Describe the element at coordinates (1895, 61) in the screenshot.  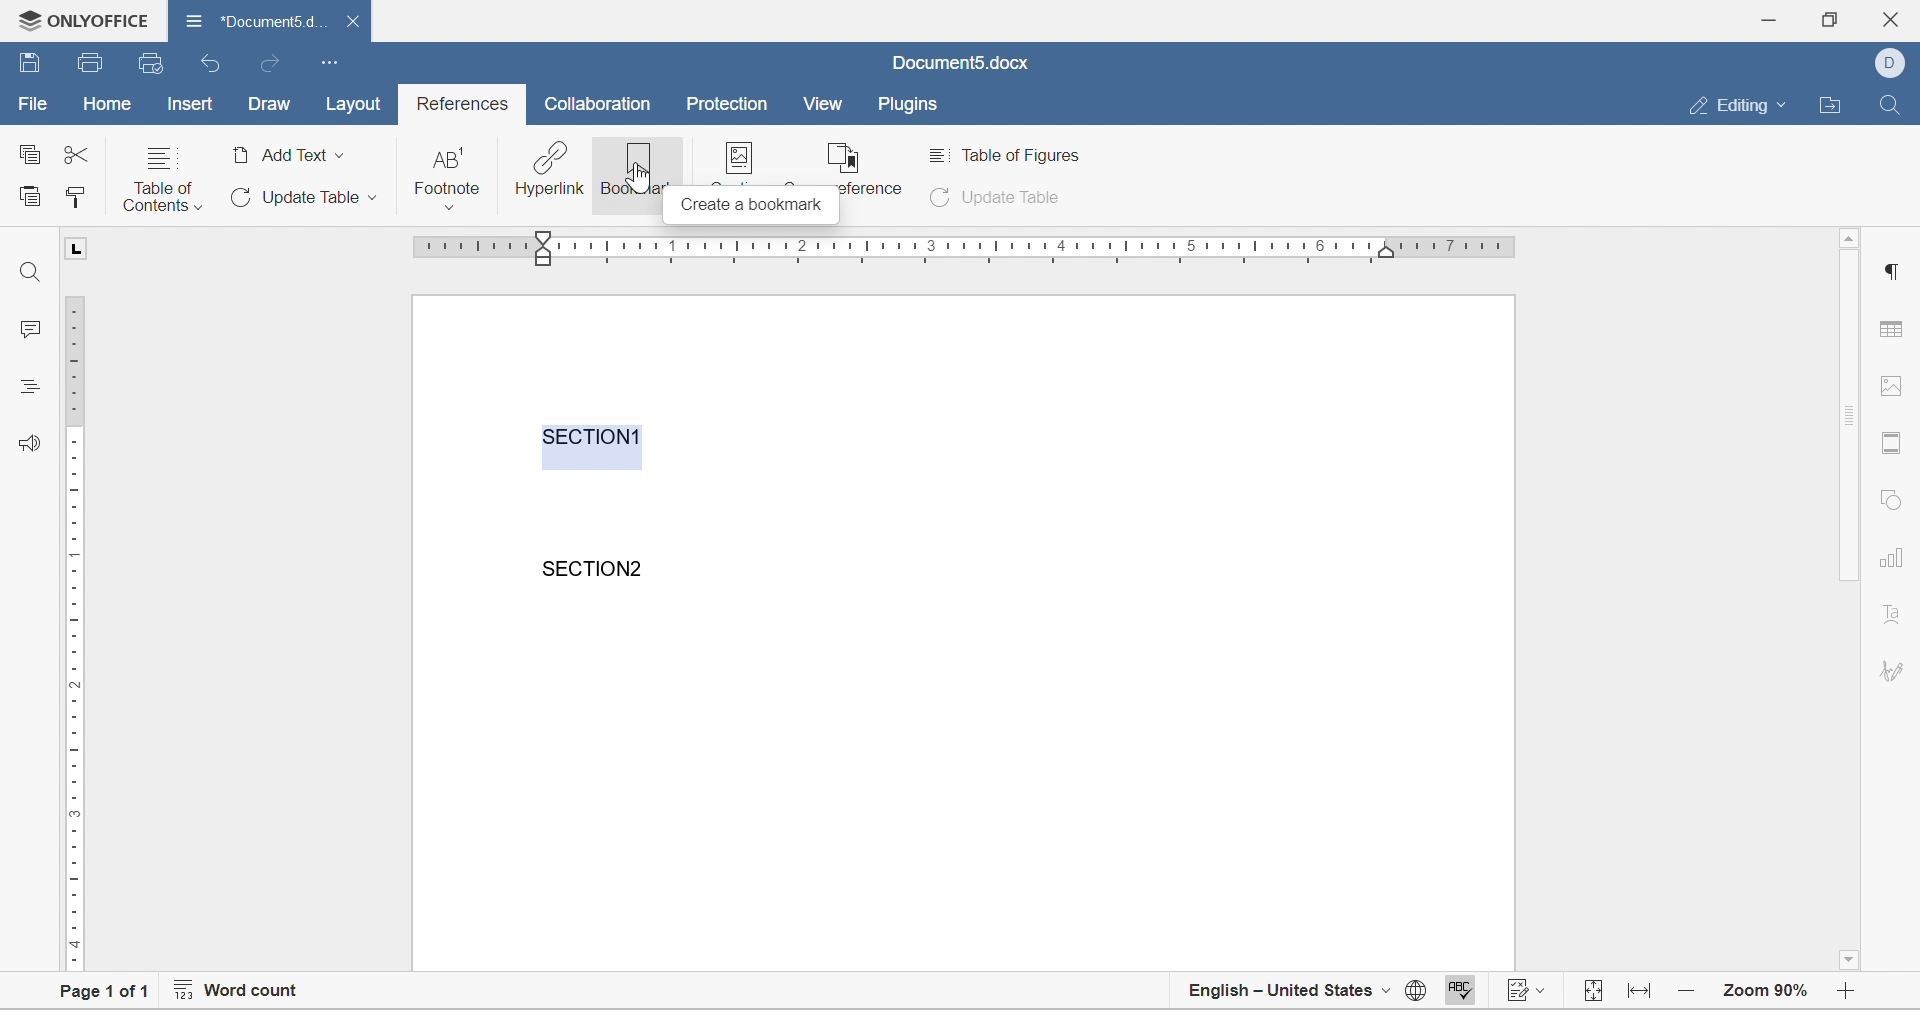
I see `dell` at that location.